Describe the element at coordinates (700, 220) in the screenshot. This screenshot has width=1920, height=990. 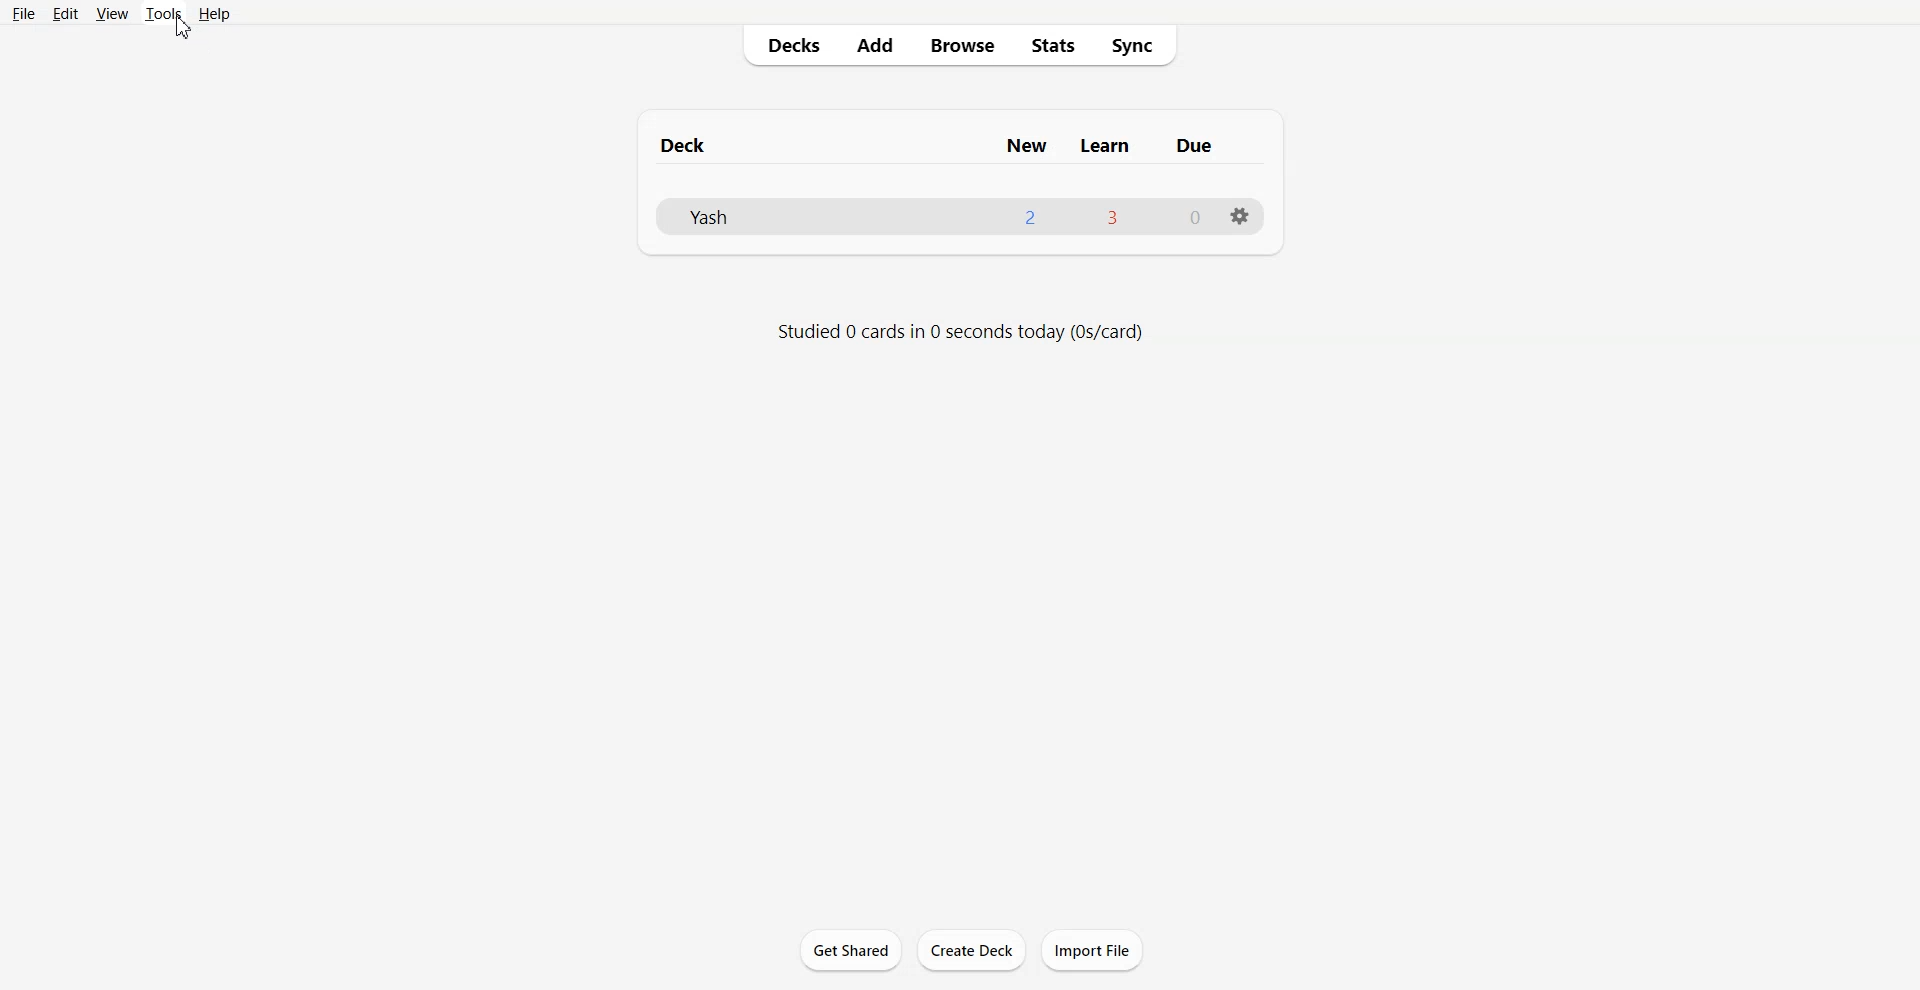
I see `yash` at that location.